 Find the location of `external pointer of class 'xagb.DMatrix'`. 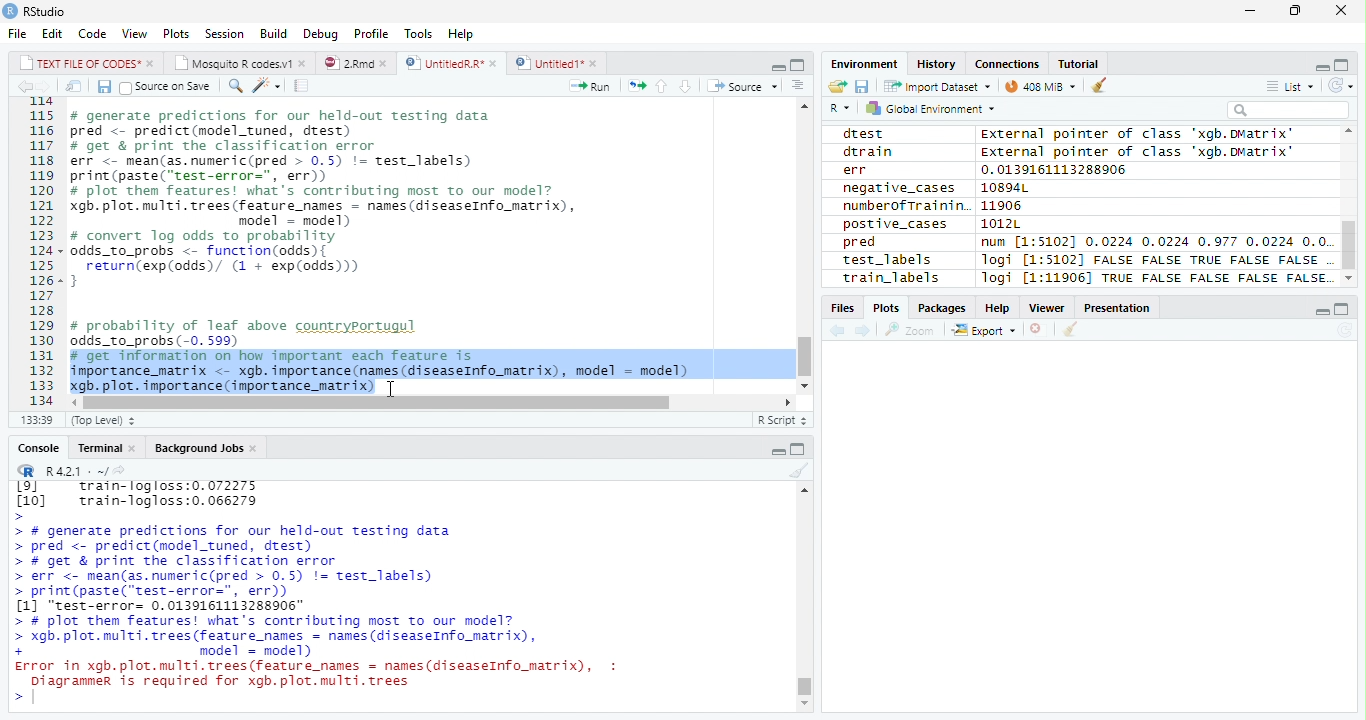

external pointer of class 'xagb.DMatrix' is located at coordinates (1142, 132).